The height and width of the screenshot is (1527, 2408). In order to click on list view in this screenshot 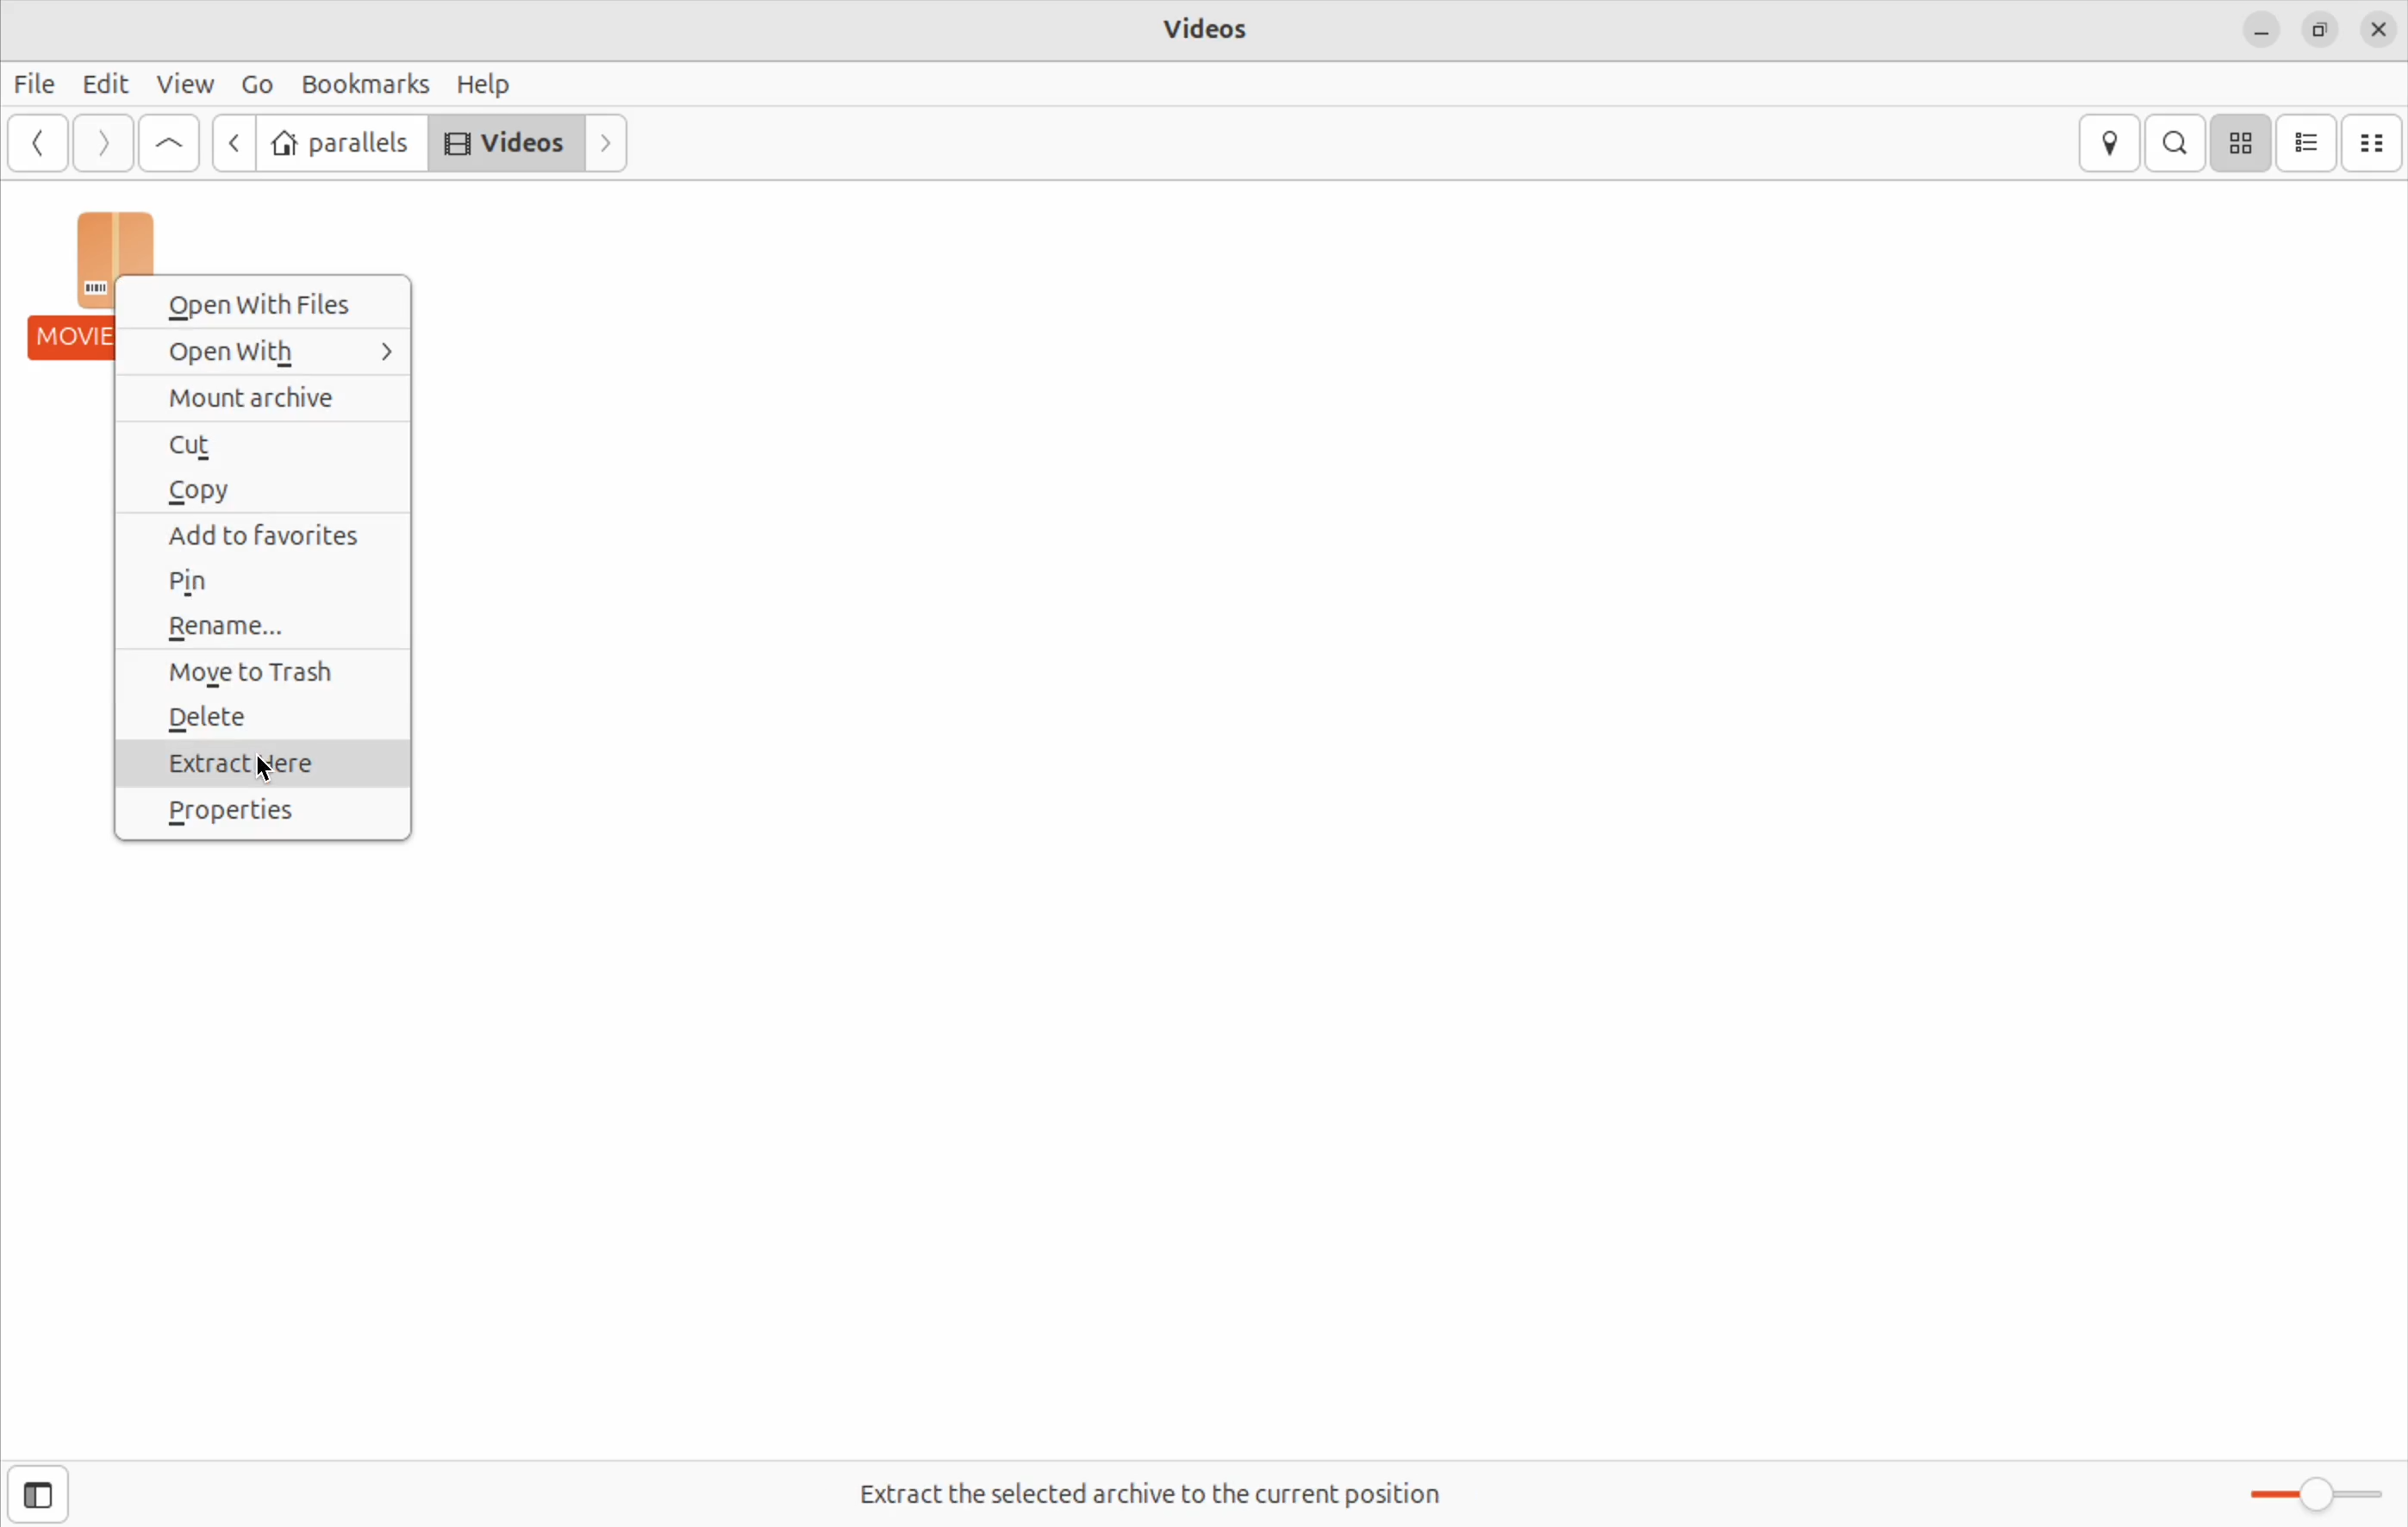, I will do `click(2306, 142)`.